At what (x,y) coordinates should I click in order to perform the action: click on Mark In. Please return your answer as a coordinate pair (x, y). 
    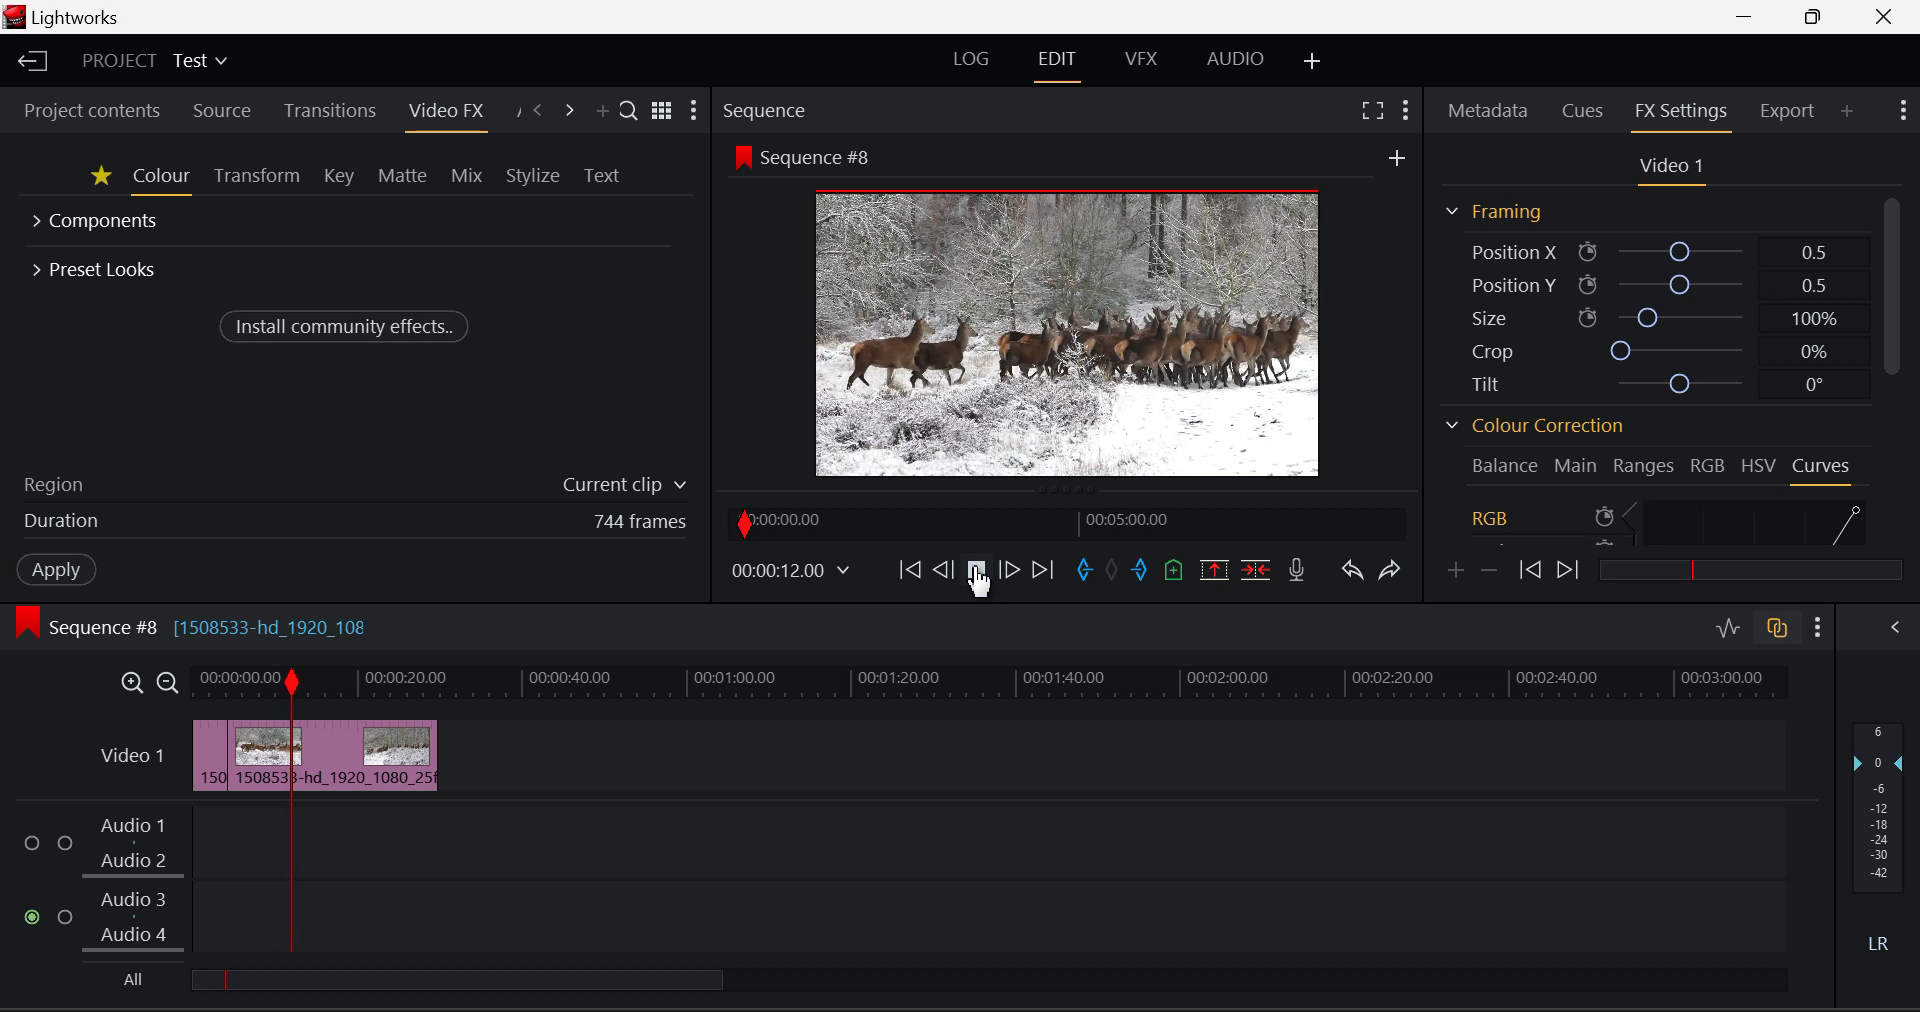
    Looking at the image, I should click on (1085, 569).